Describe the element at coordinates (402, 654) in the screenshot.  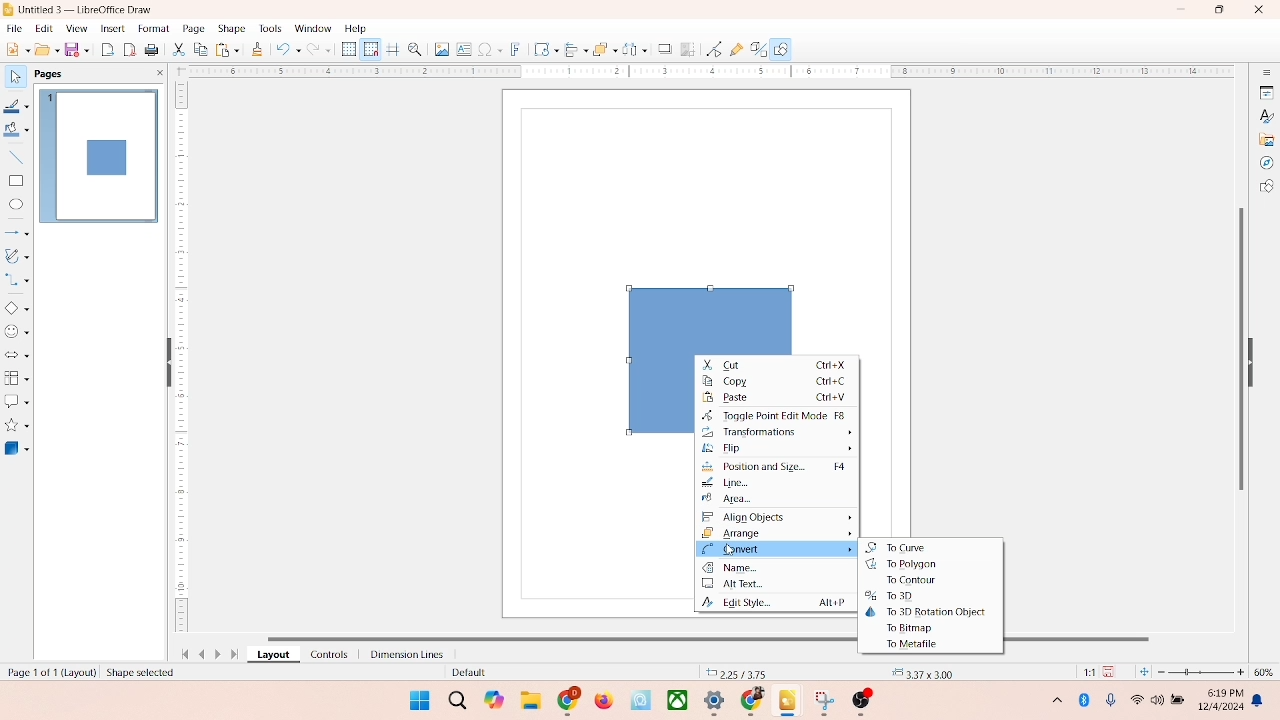
I see `dimension lines` at that location.